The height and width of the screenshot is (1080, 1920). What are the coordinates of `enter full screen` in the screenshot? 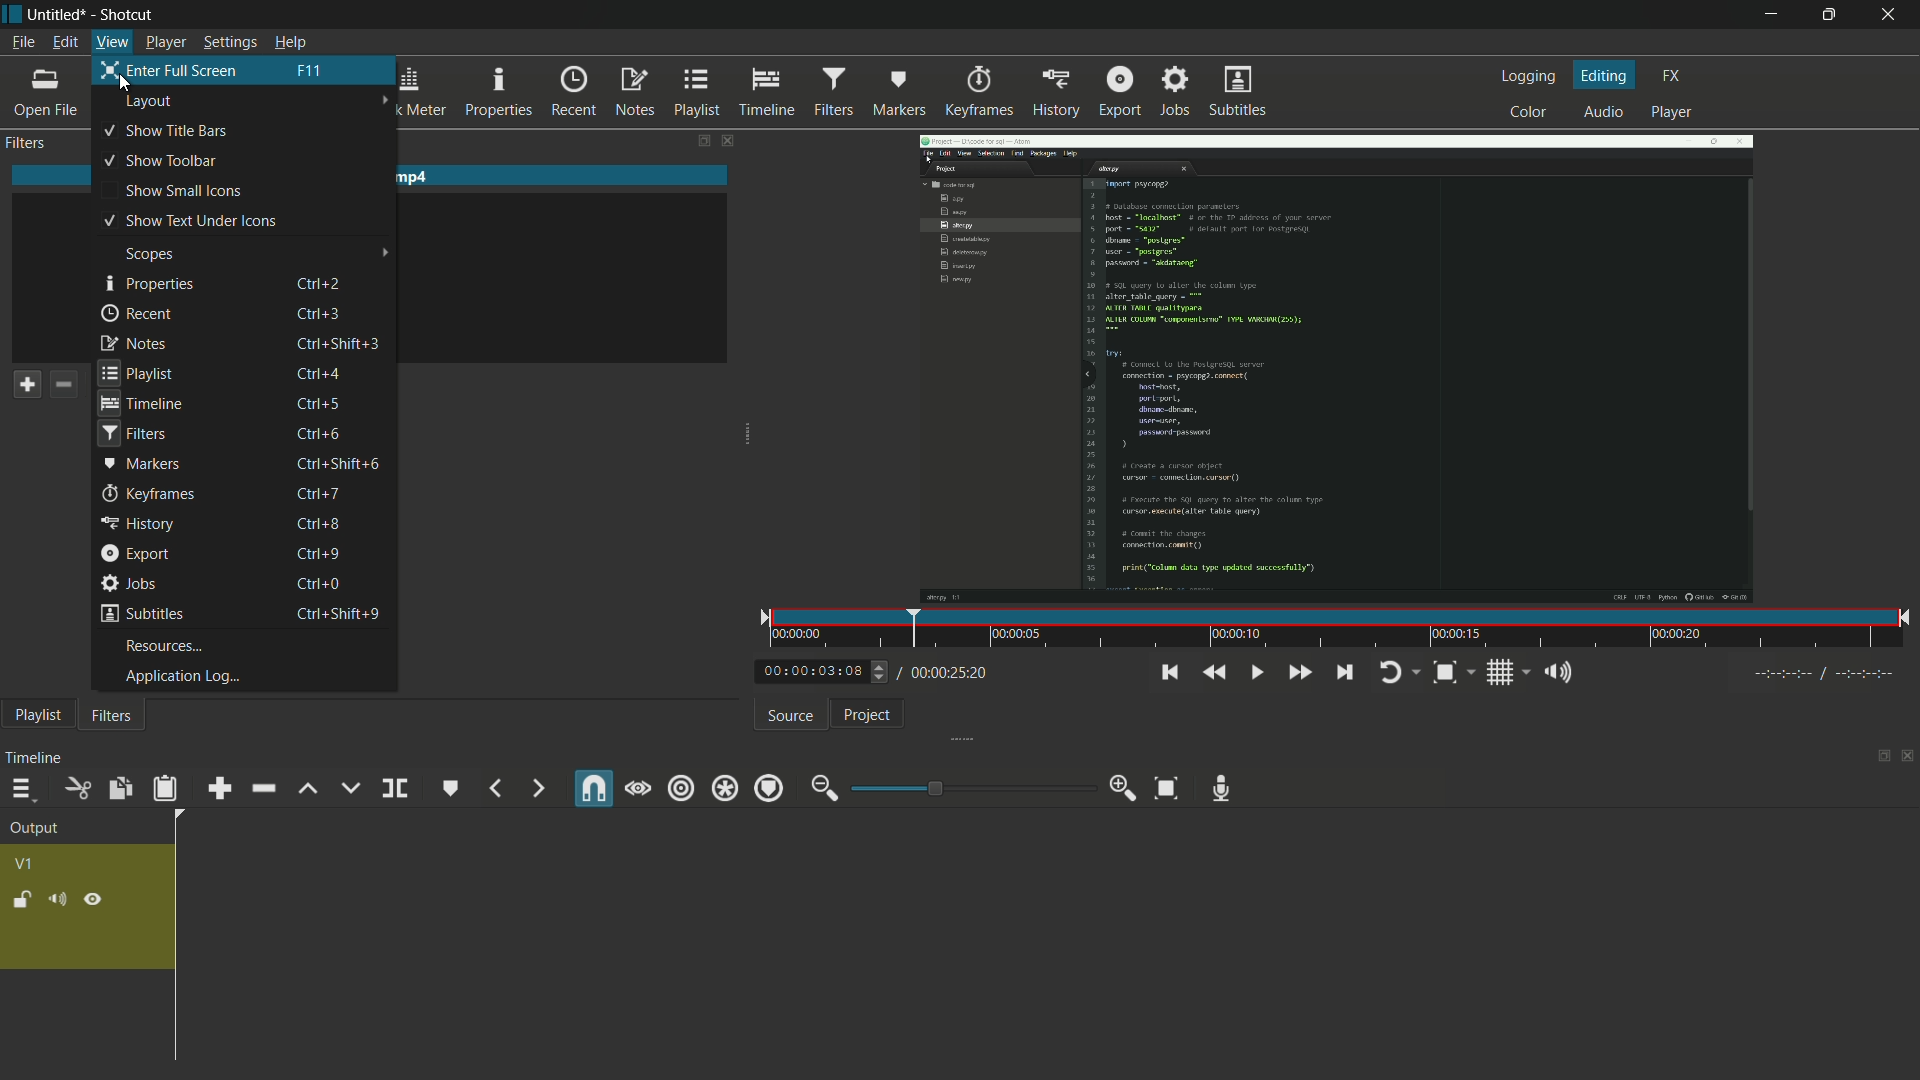 It's located at (170, 69).